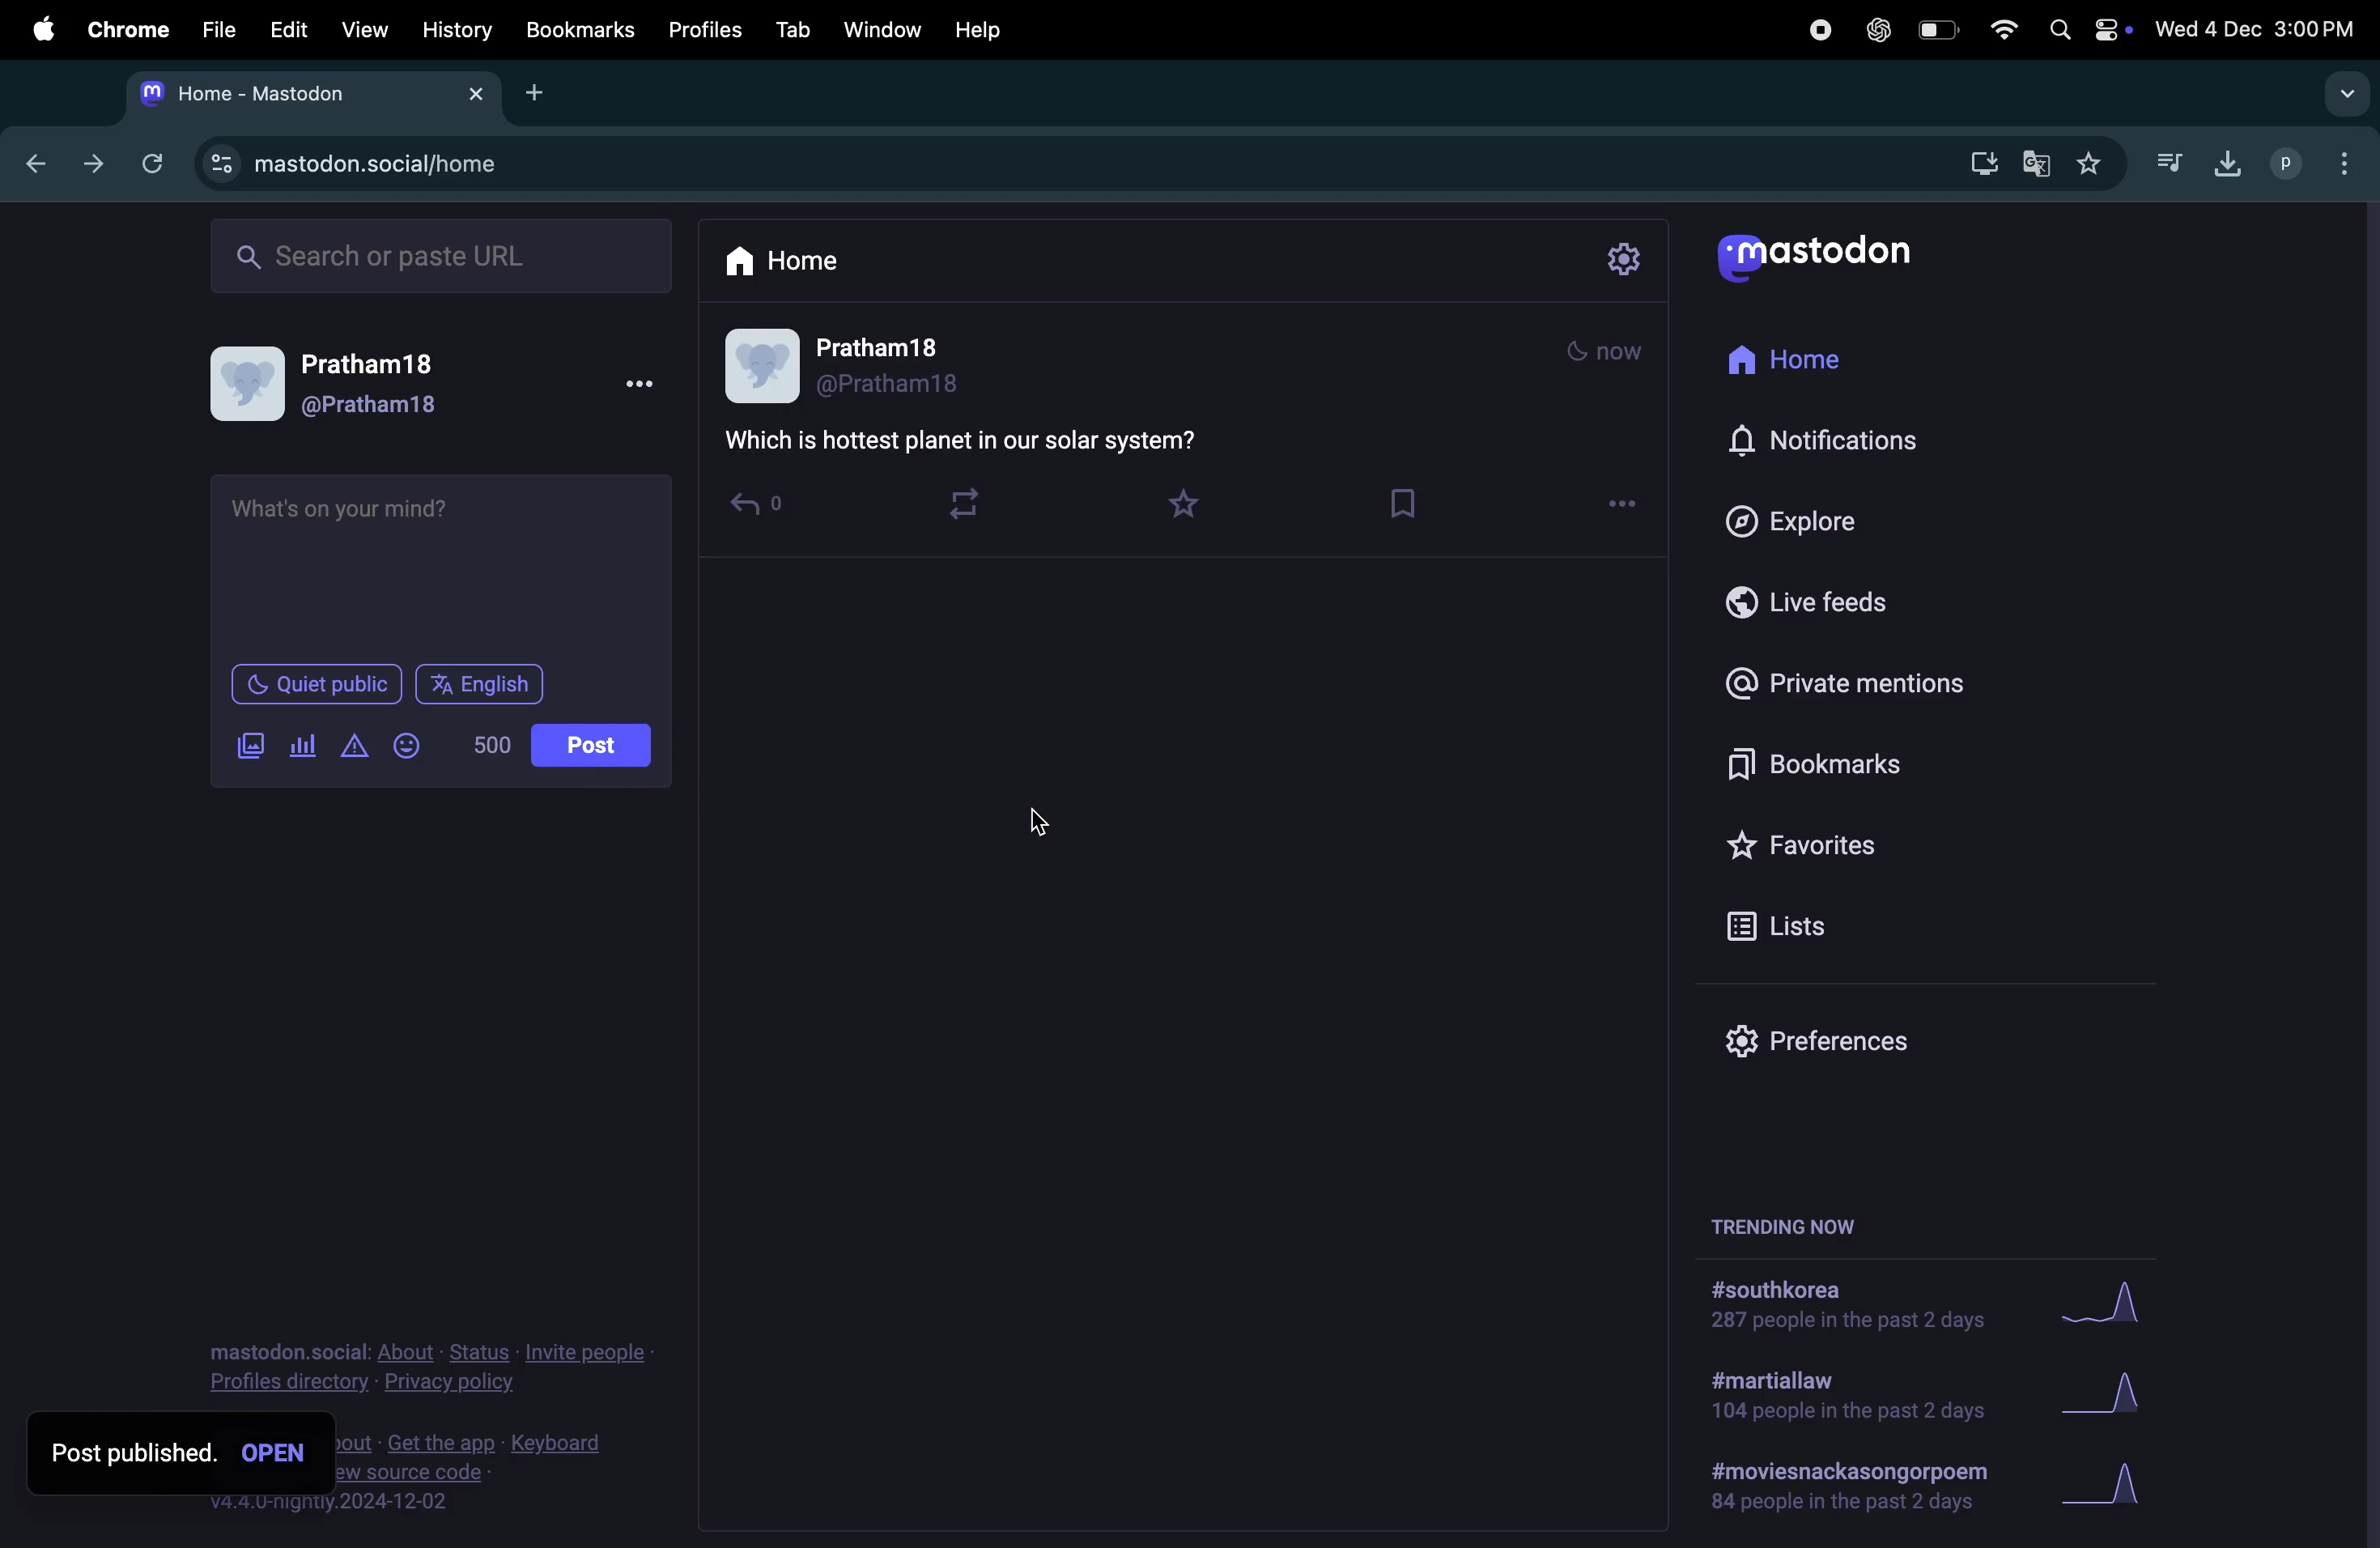 The height and width of the screenshot is (1548, 2380). What do you see at coordinates (789, 263) in the screenshot?
I see `home` at bounding box center [789, 263].